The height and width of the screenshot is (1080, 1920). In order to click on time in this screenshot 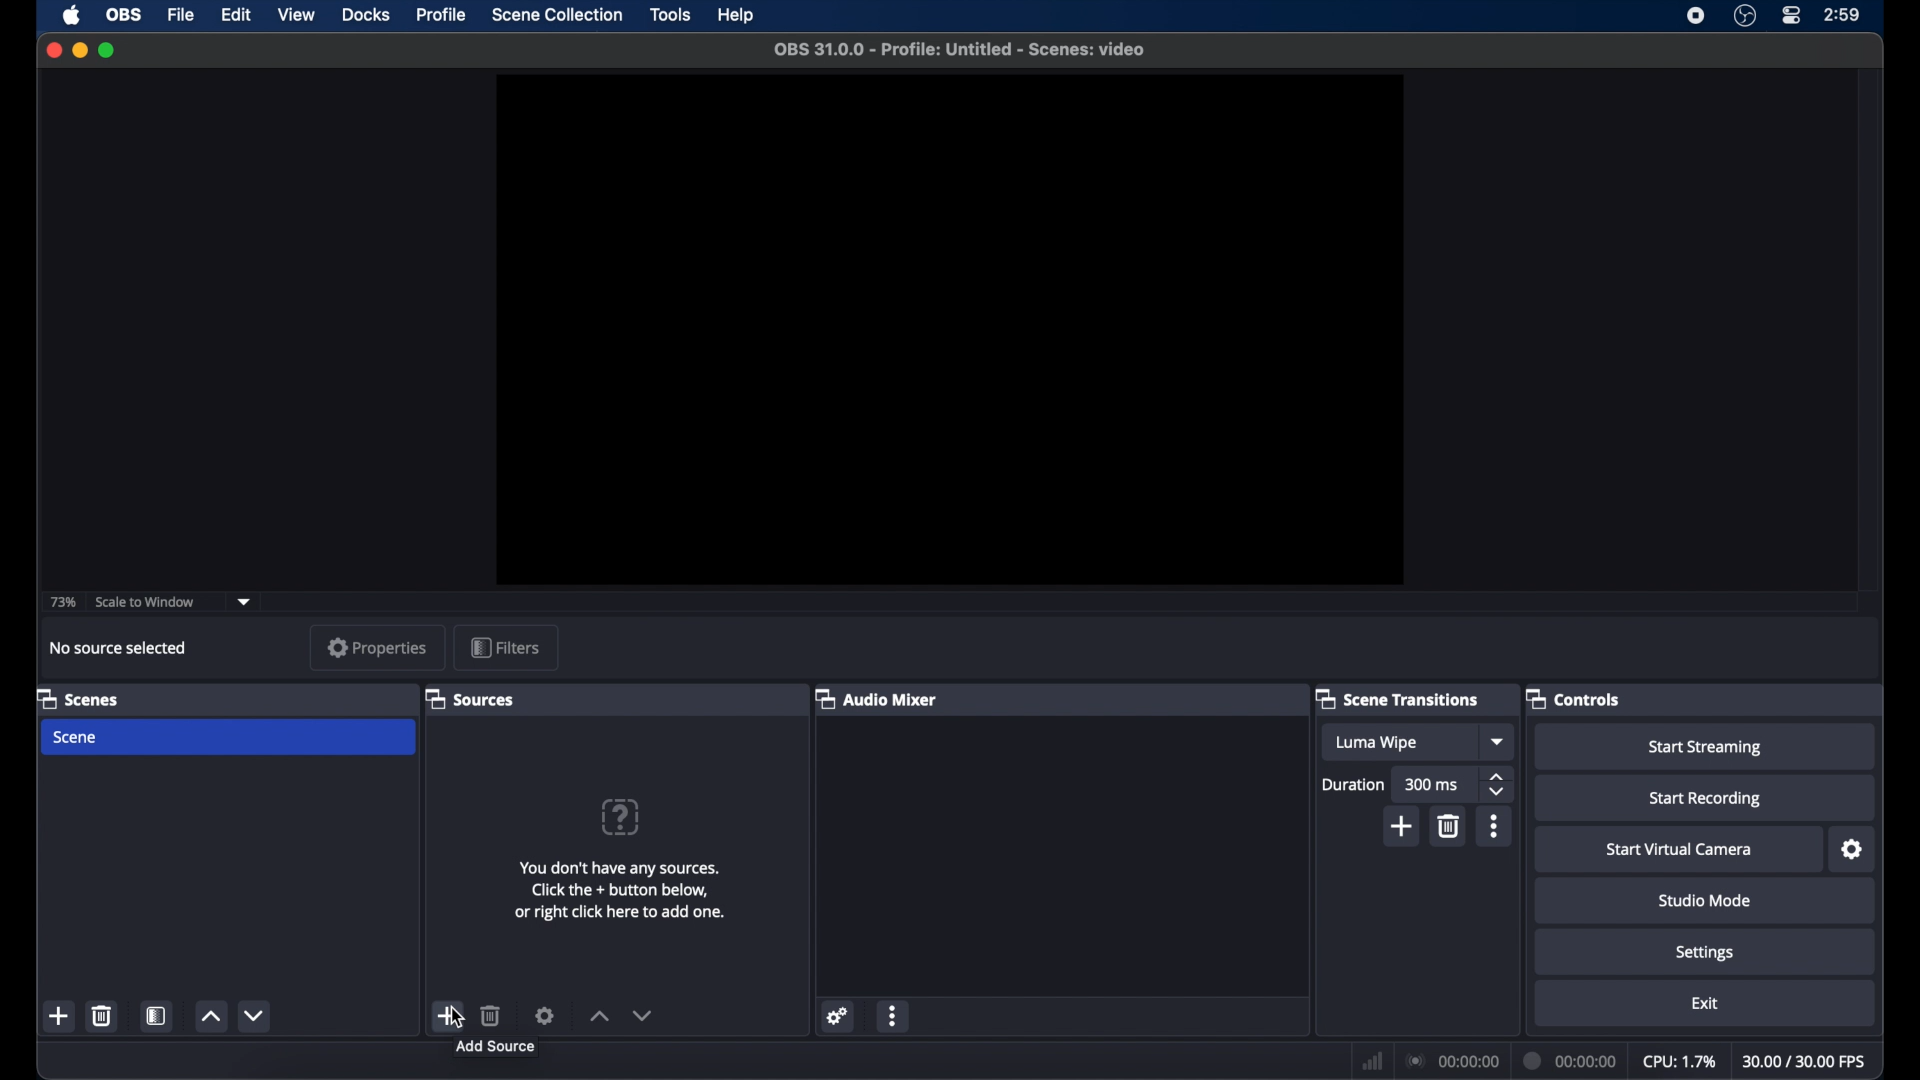, I will do `click(1843, 15)`.